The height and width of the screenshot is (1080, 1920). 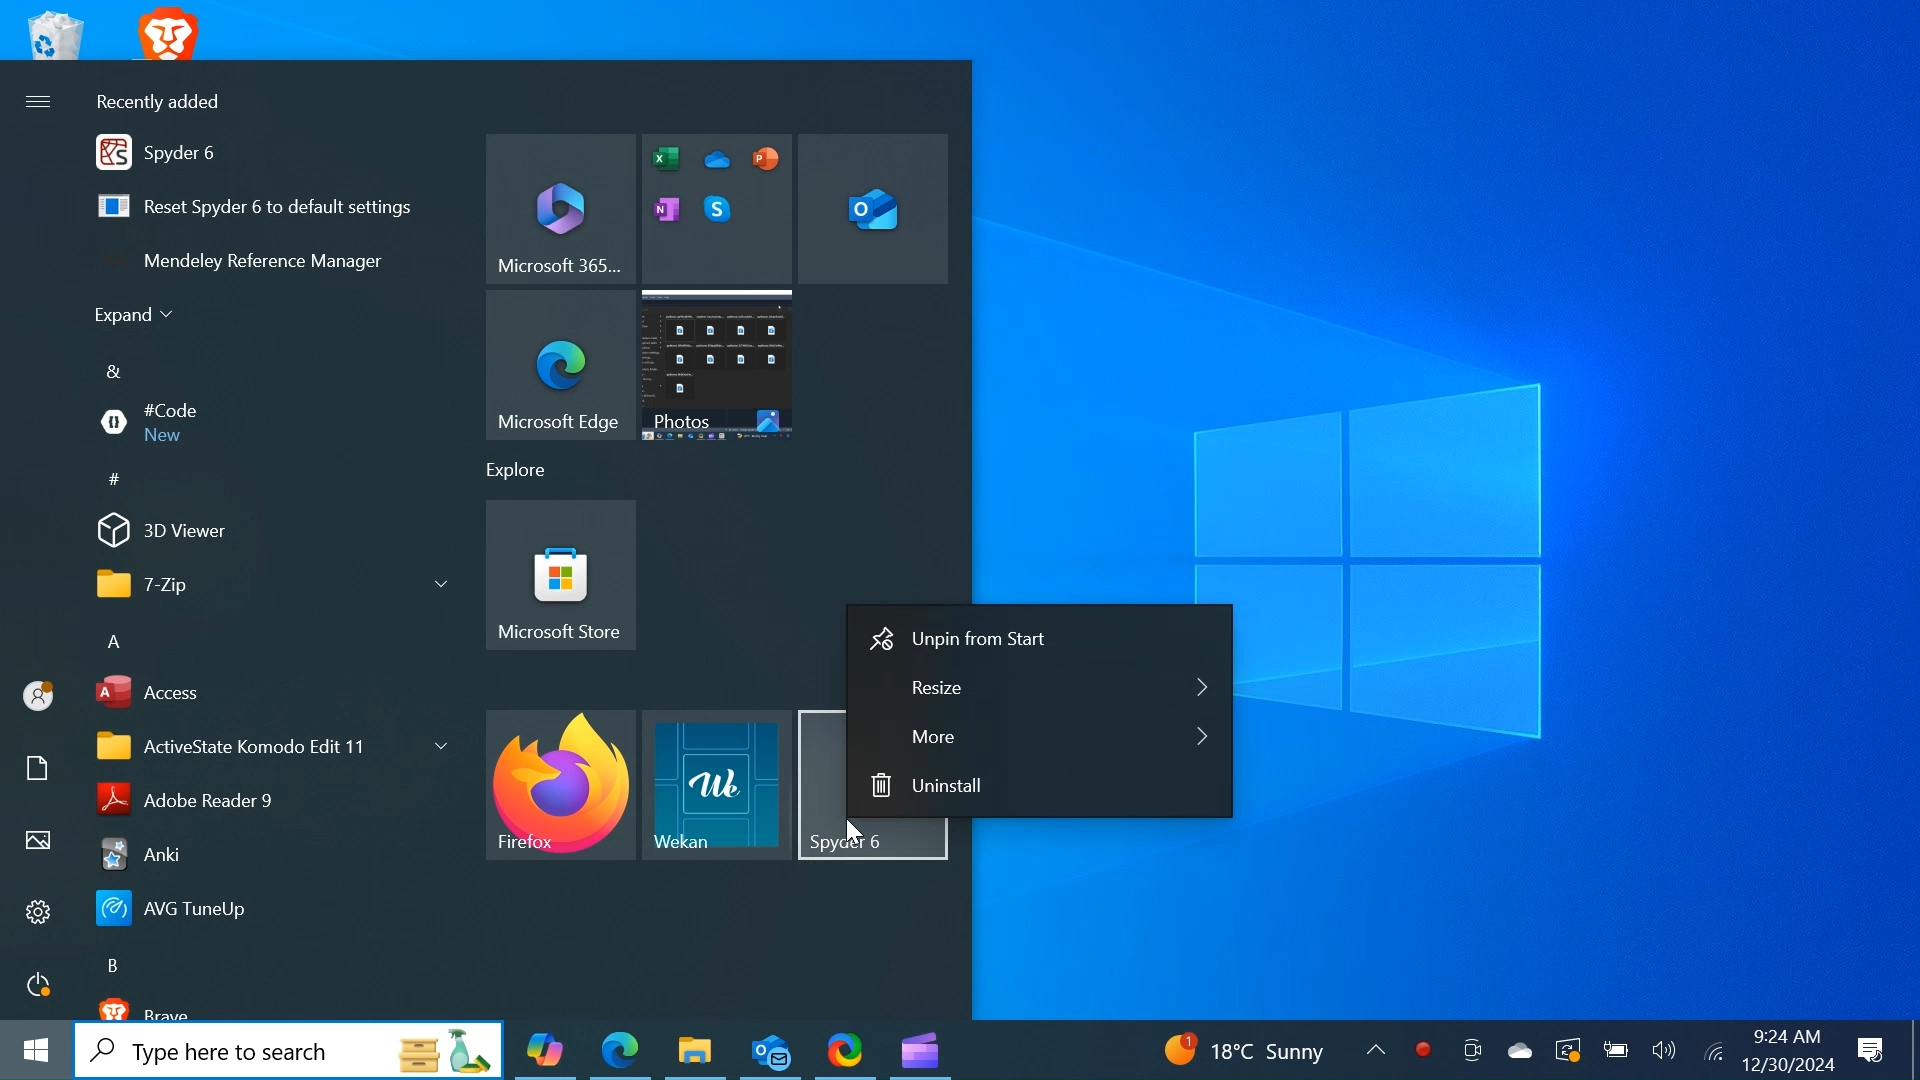 I want to click on Meet now, so click(x=1469, y=1047).